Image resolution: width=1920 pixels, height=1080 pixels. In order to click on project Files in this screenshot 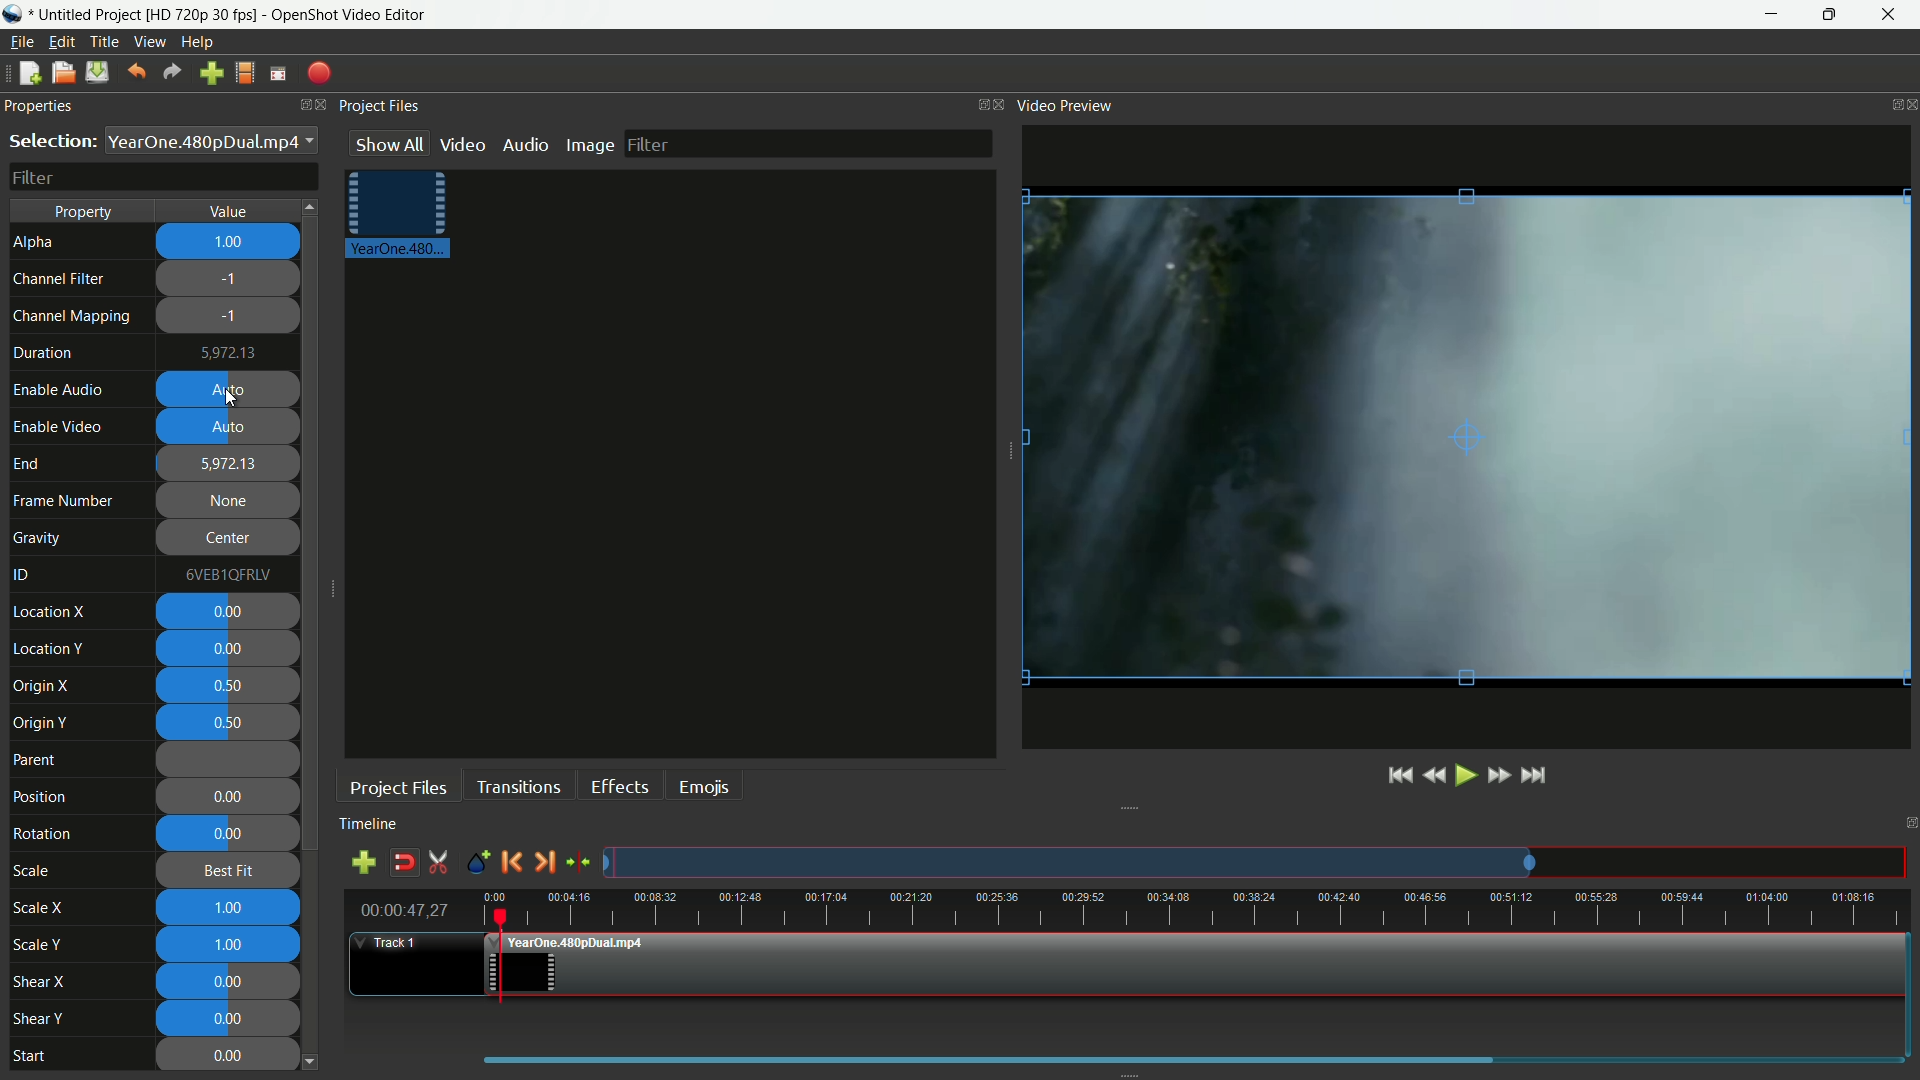, I will do `click(376, 108)`.